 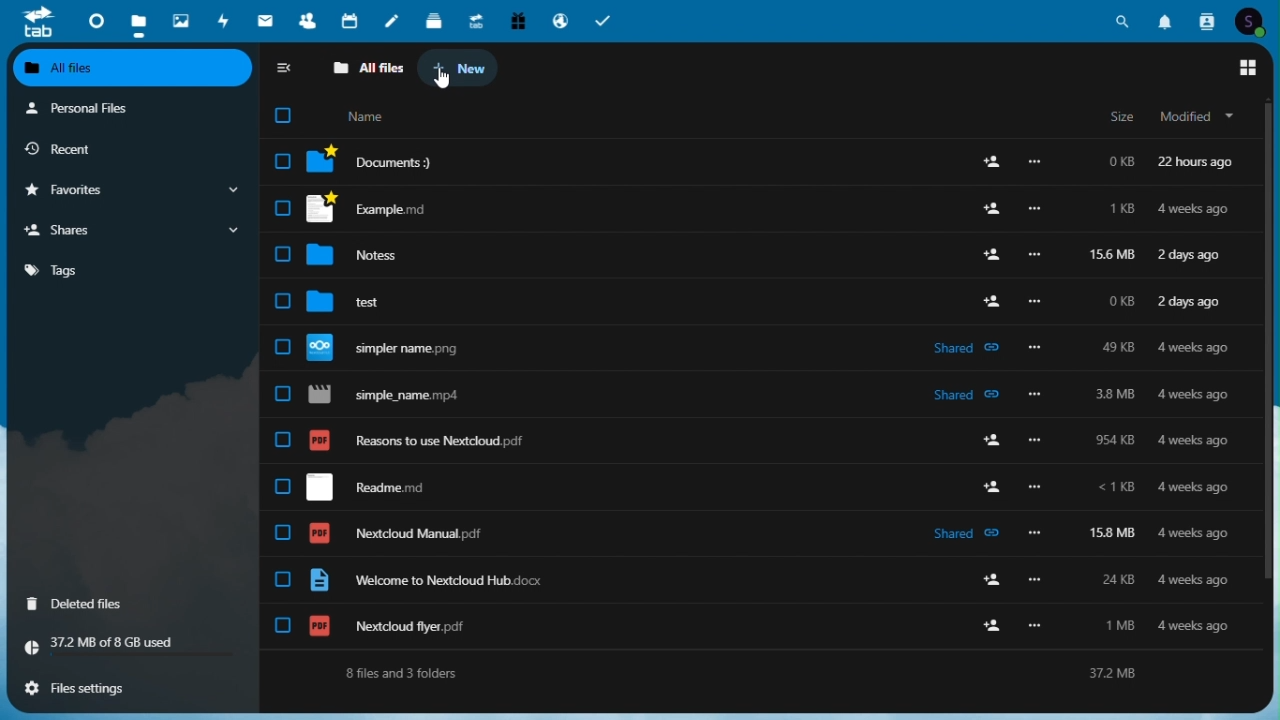 What do you see at coordinates (133, 107) in the screenshot?
I see `personal files` at bounding box center [133, 107].